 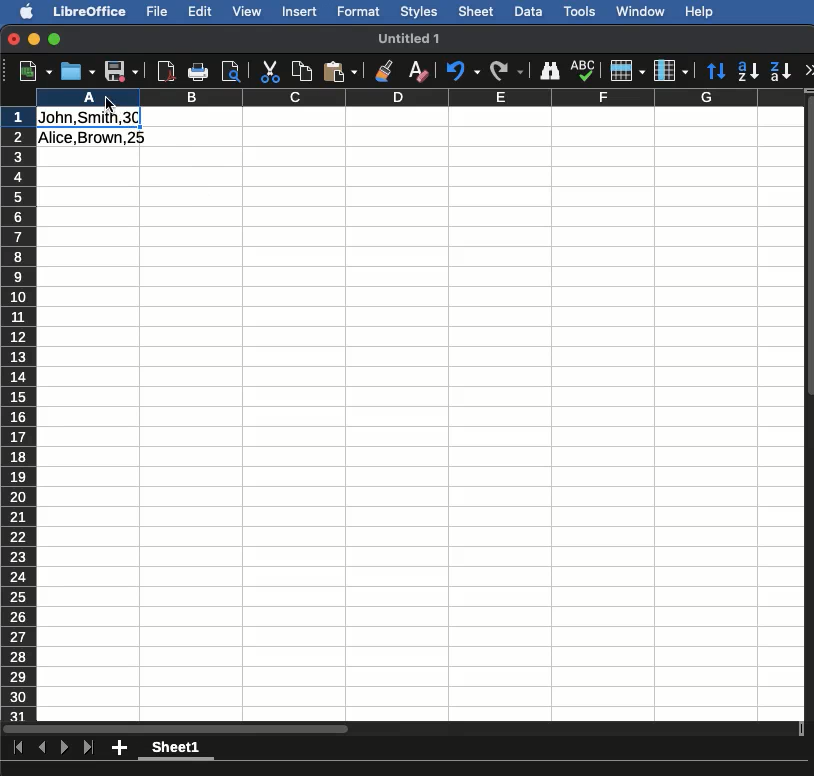 What do you see at coordinates (701, 11) in the screenshot?
I see `Help` at bounding box center [701, 11].